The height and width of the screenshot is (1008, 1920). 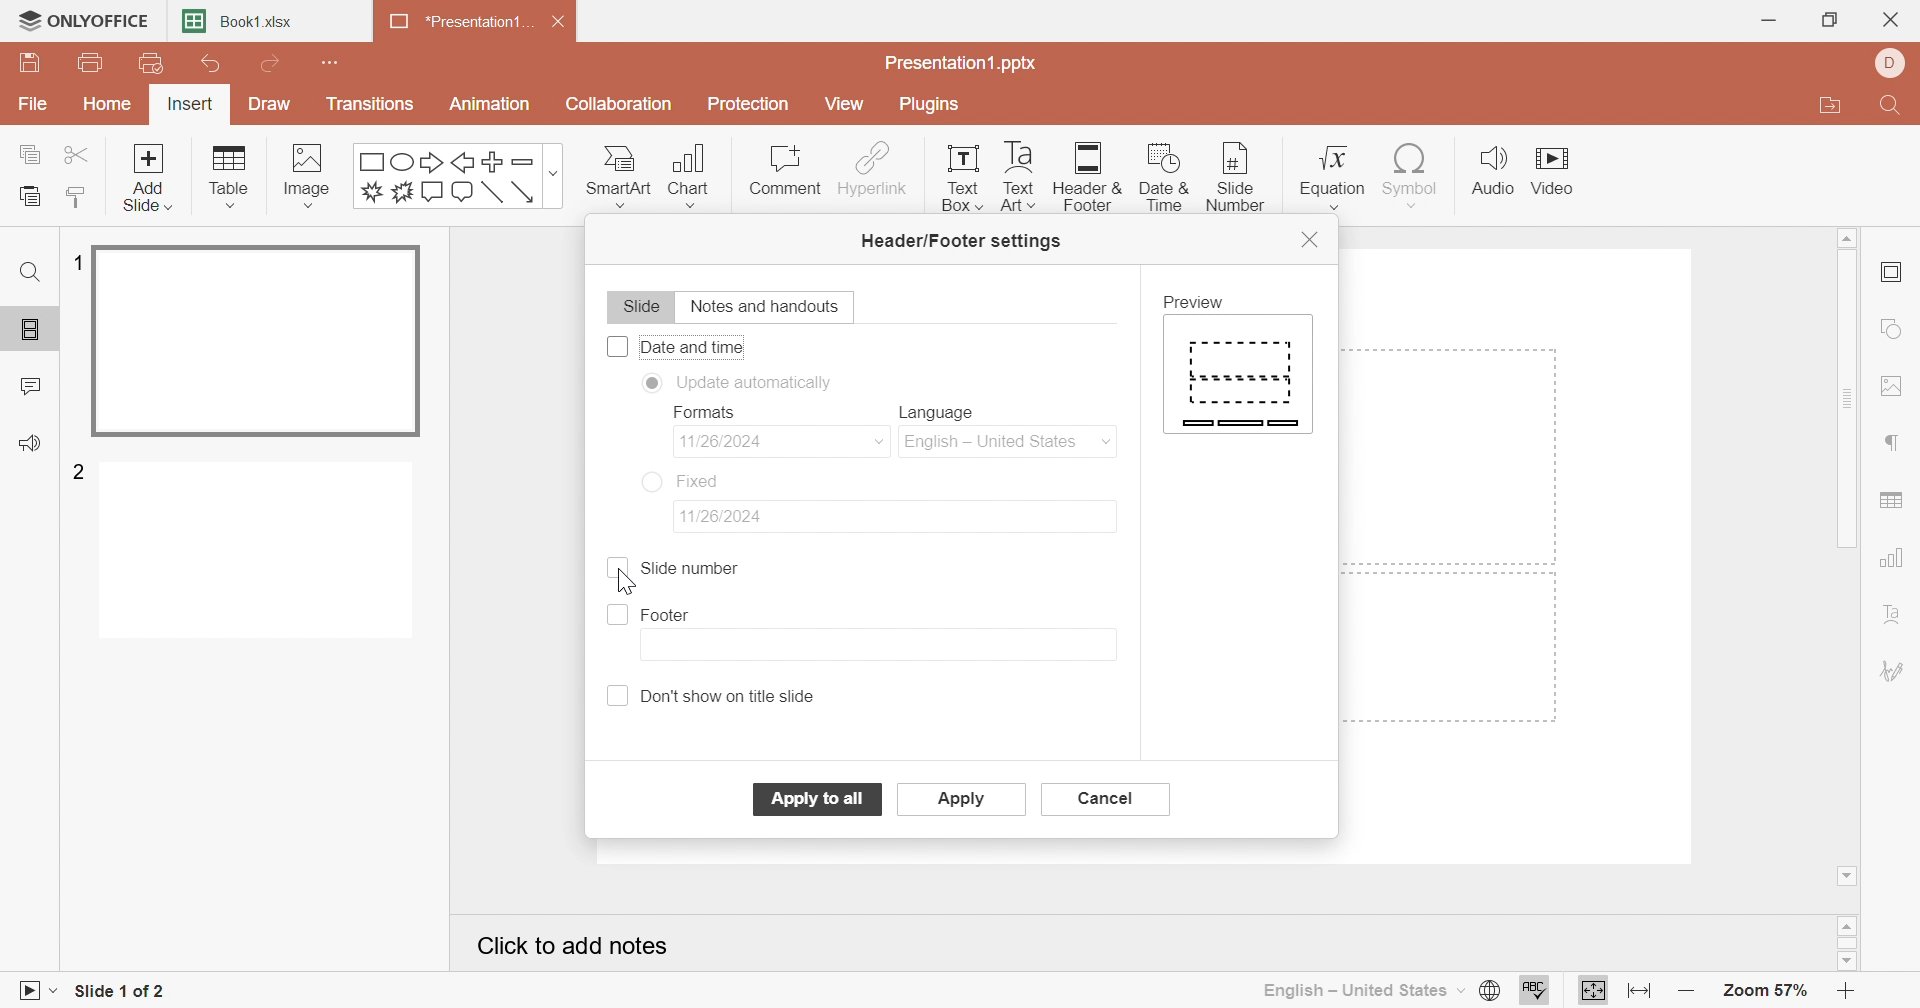 What do you see at coordinates (1311, 237) in the screenshot?
I see `Close` at bounding box center [1311, 237].